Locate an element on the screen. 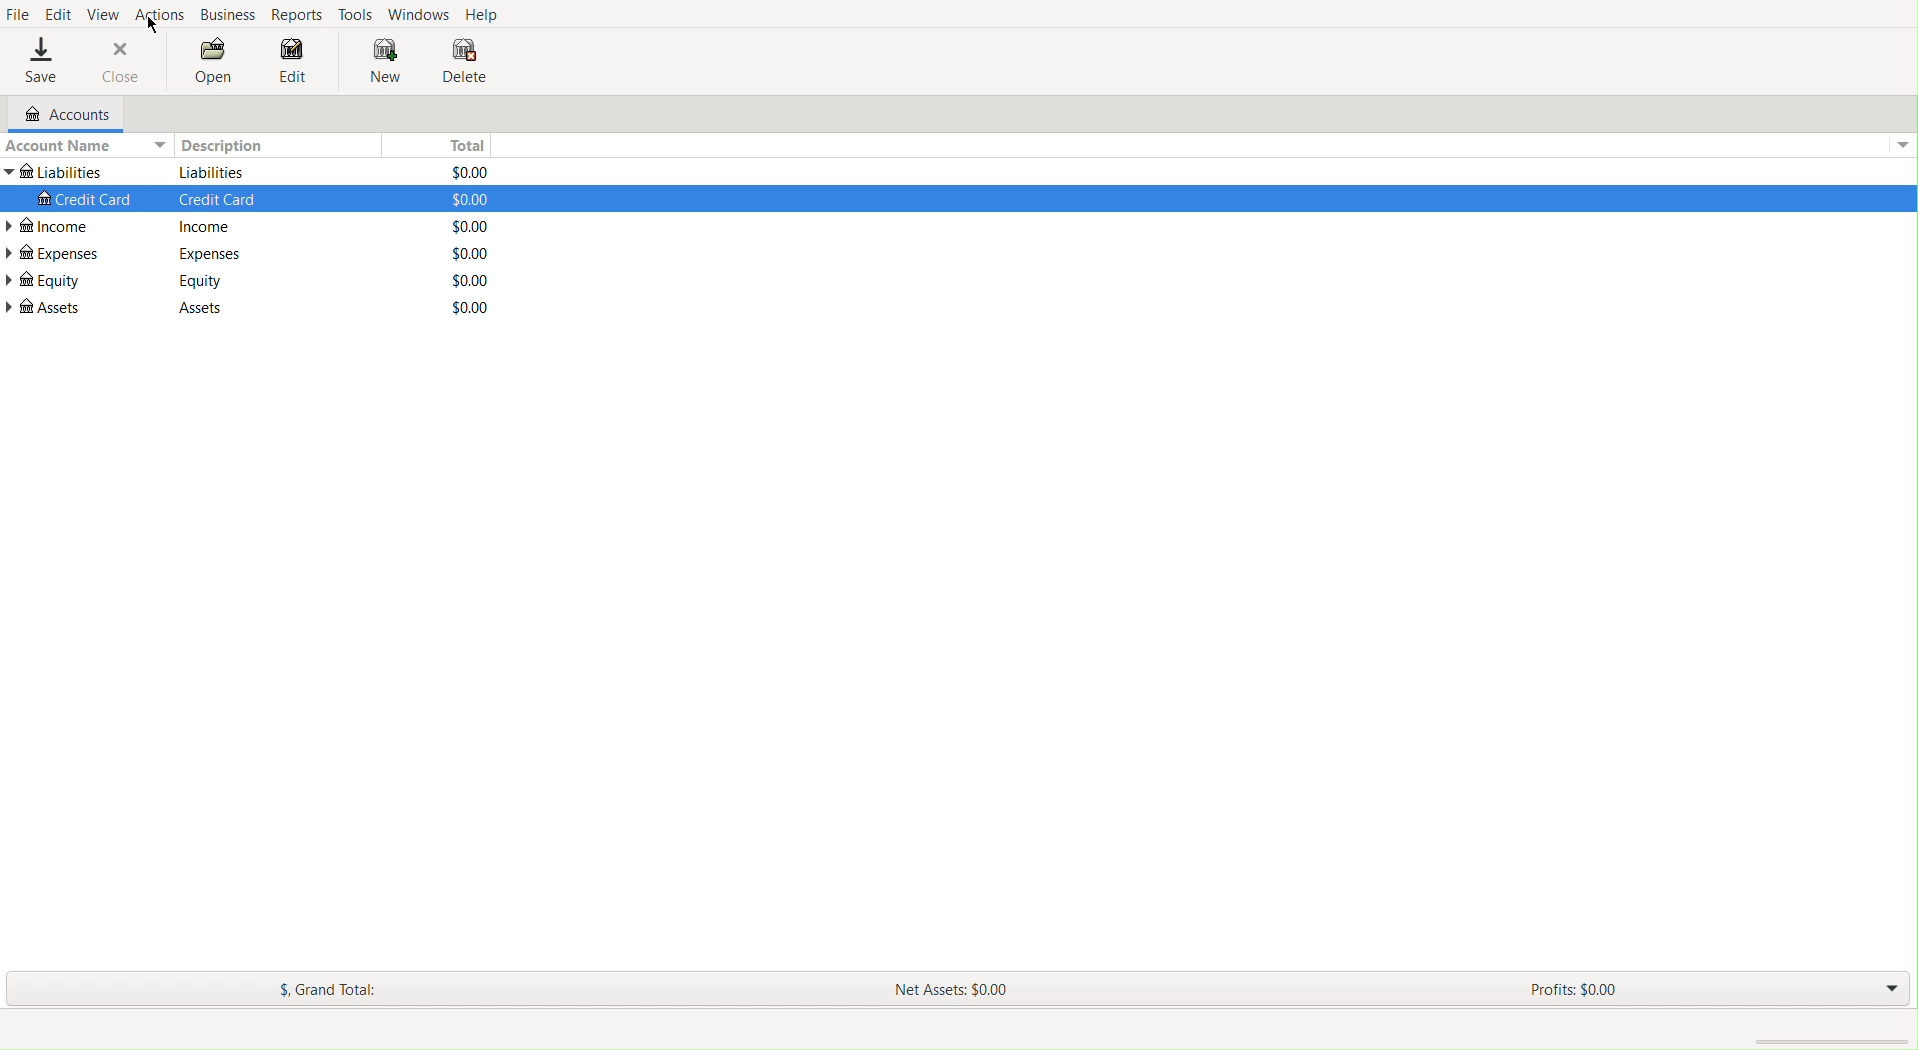 This screenshot has width=1918, height=1050. Description is located at coordinates (214, 172).